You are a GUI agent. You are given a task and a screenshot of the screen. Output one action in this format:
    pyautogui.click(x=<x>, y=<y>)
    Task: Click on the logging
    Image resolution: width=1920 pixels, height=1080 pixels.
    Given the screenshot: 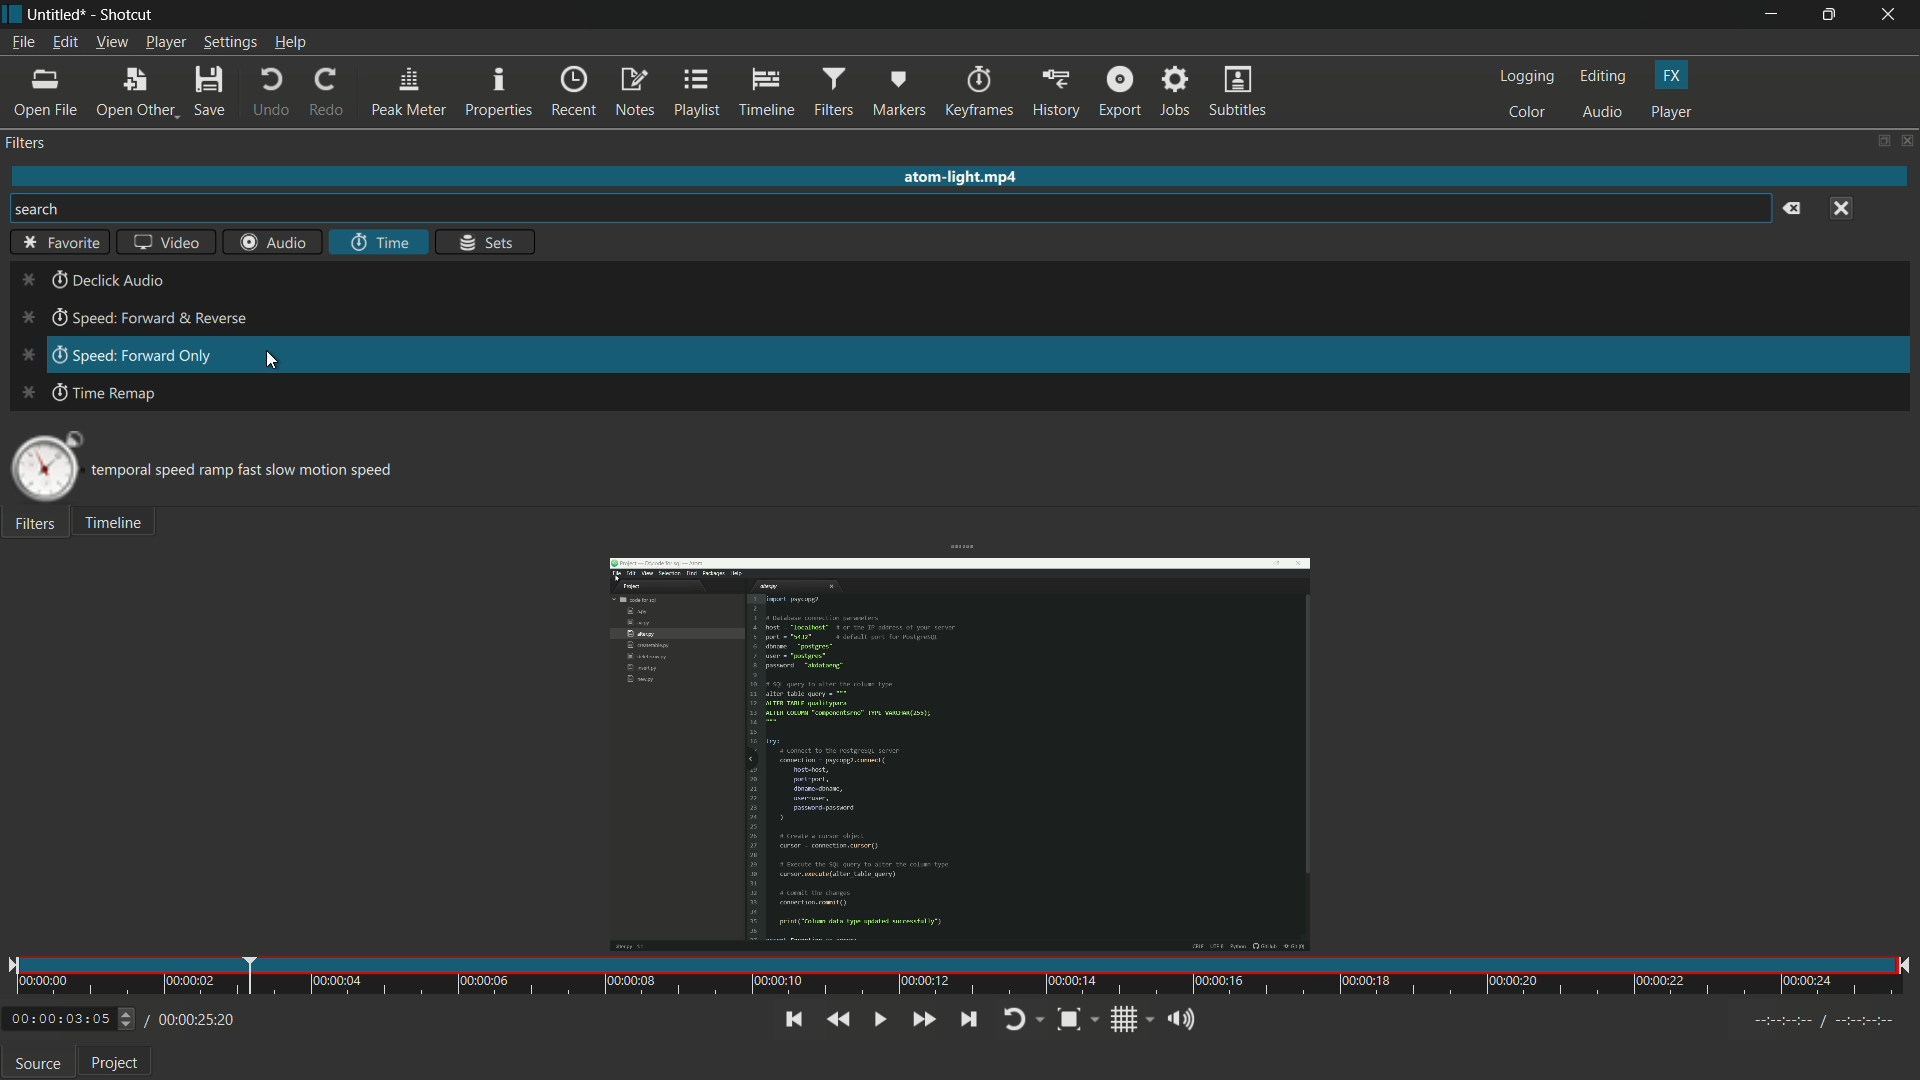 What is the action you would take?
    pyautogui.click(x=1525, y=78)
    